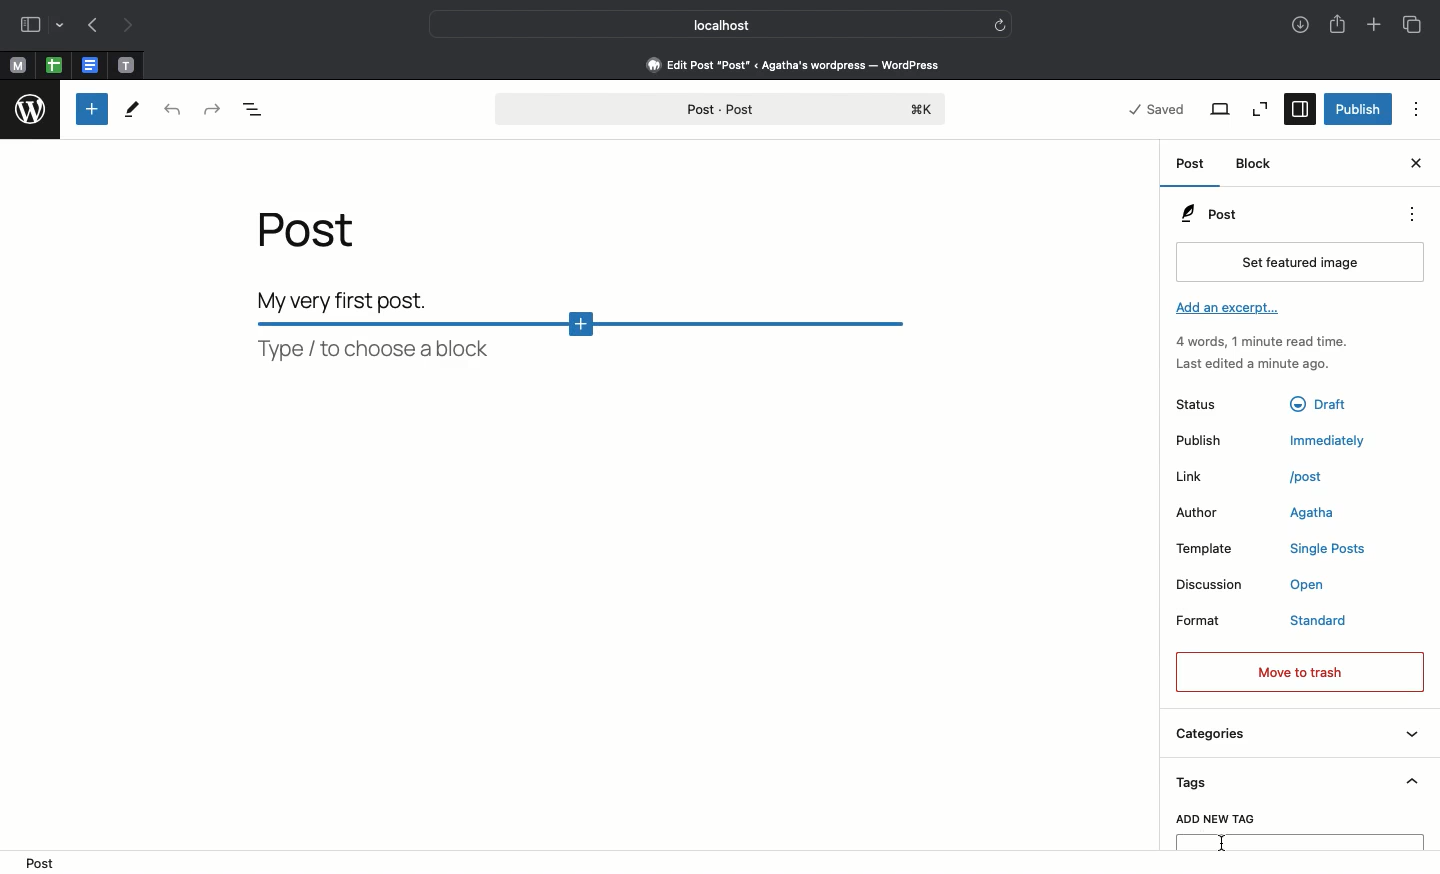 The height and width of the screenshot is (874, 1440). Describe the element at coordinates (38, 864) in the screenshot. I see `post` at that location.